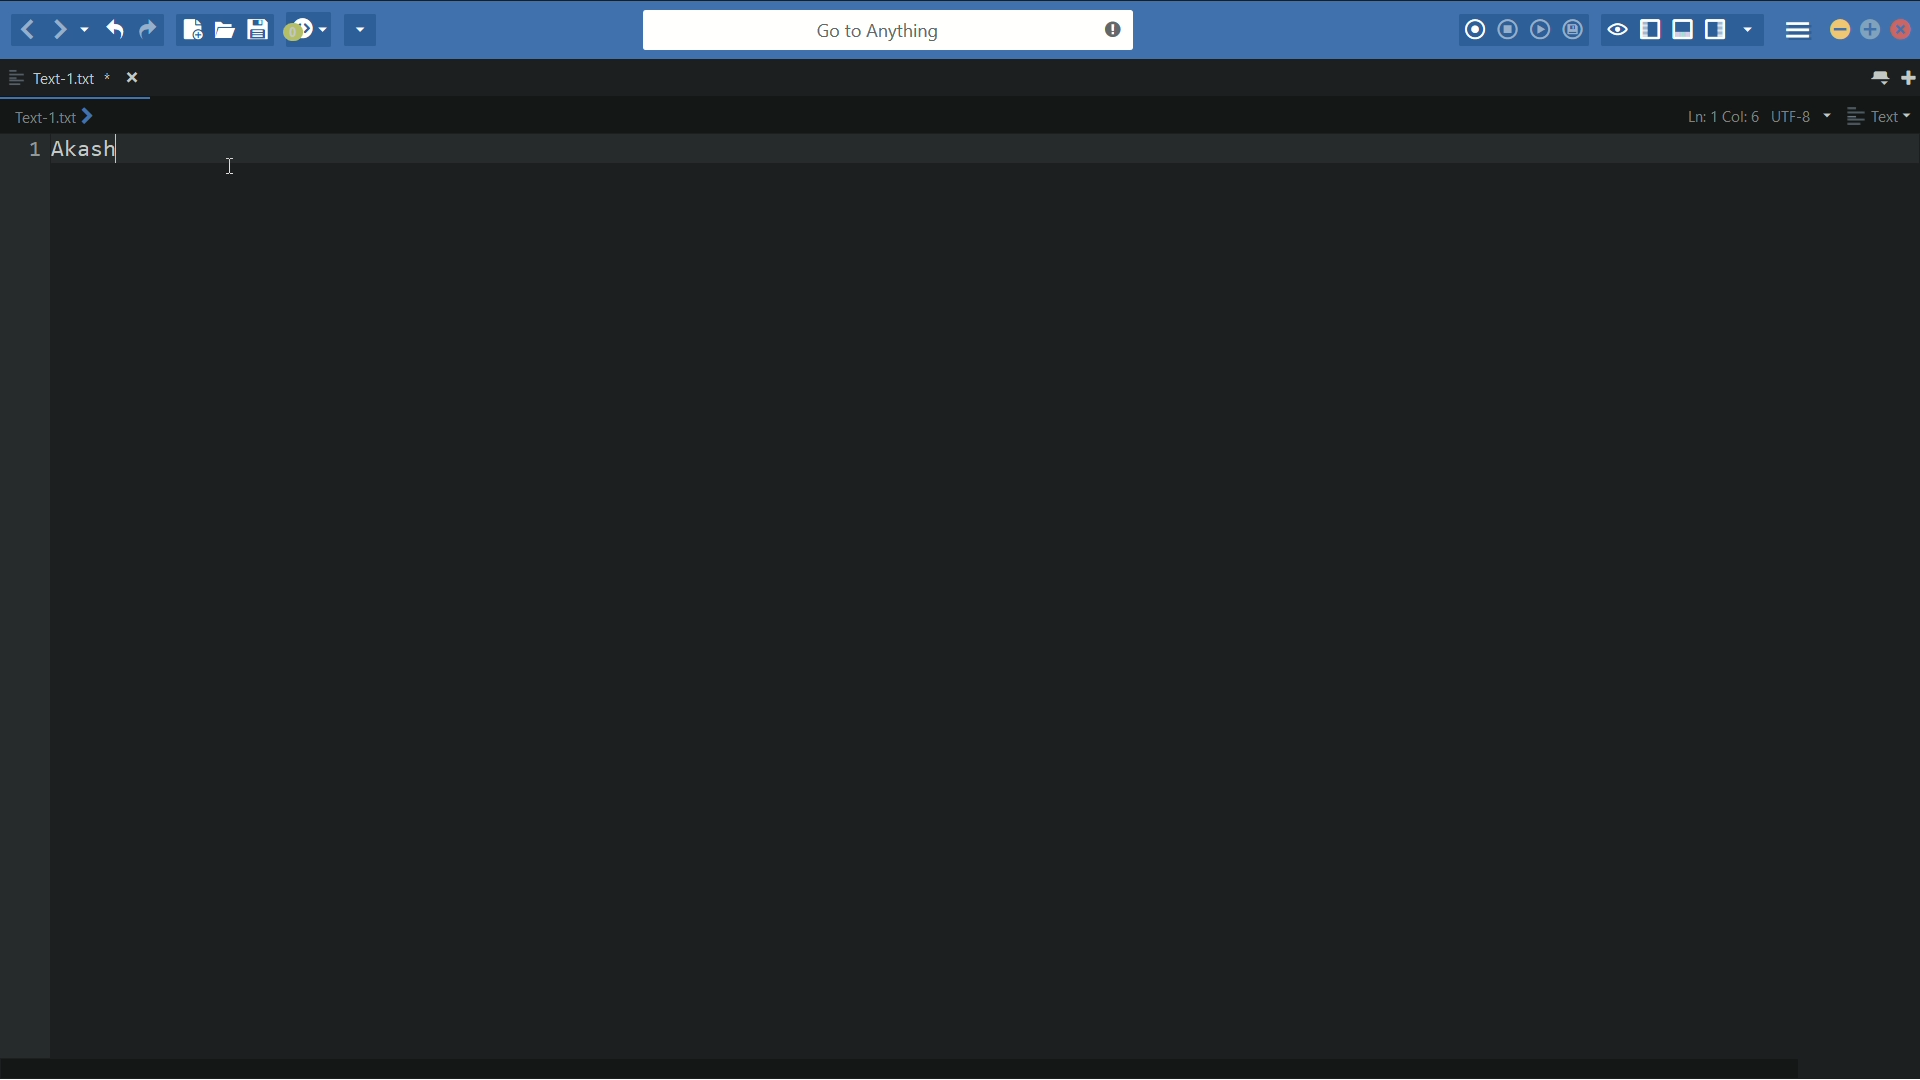 The image size is (1920, 1080). What do you see at coordinates (53, 115) in the screenshot?
I see `text-1 File` at bounding box center [53, 115].